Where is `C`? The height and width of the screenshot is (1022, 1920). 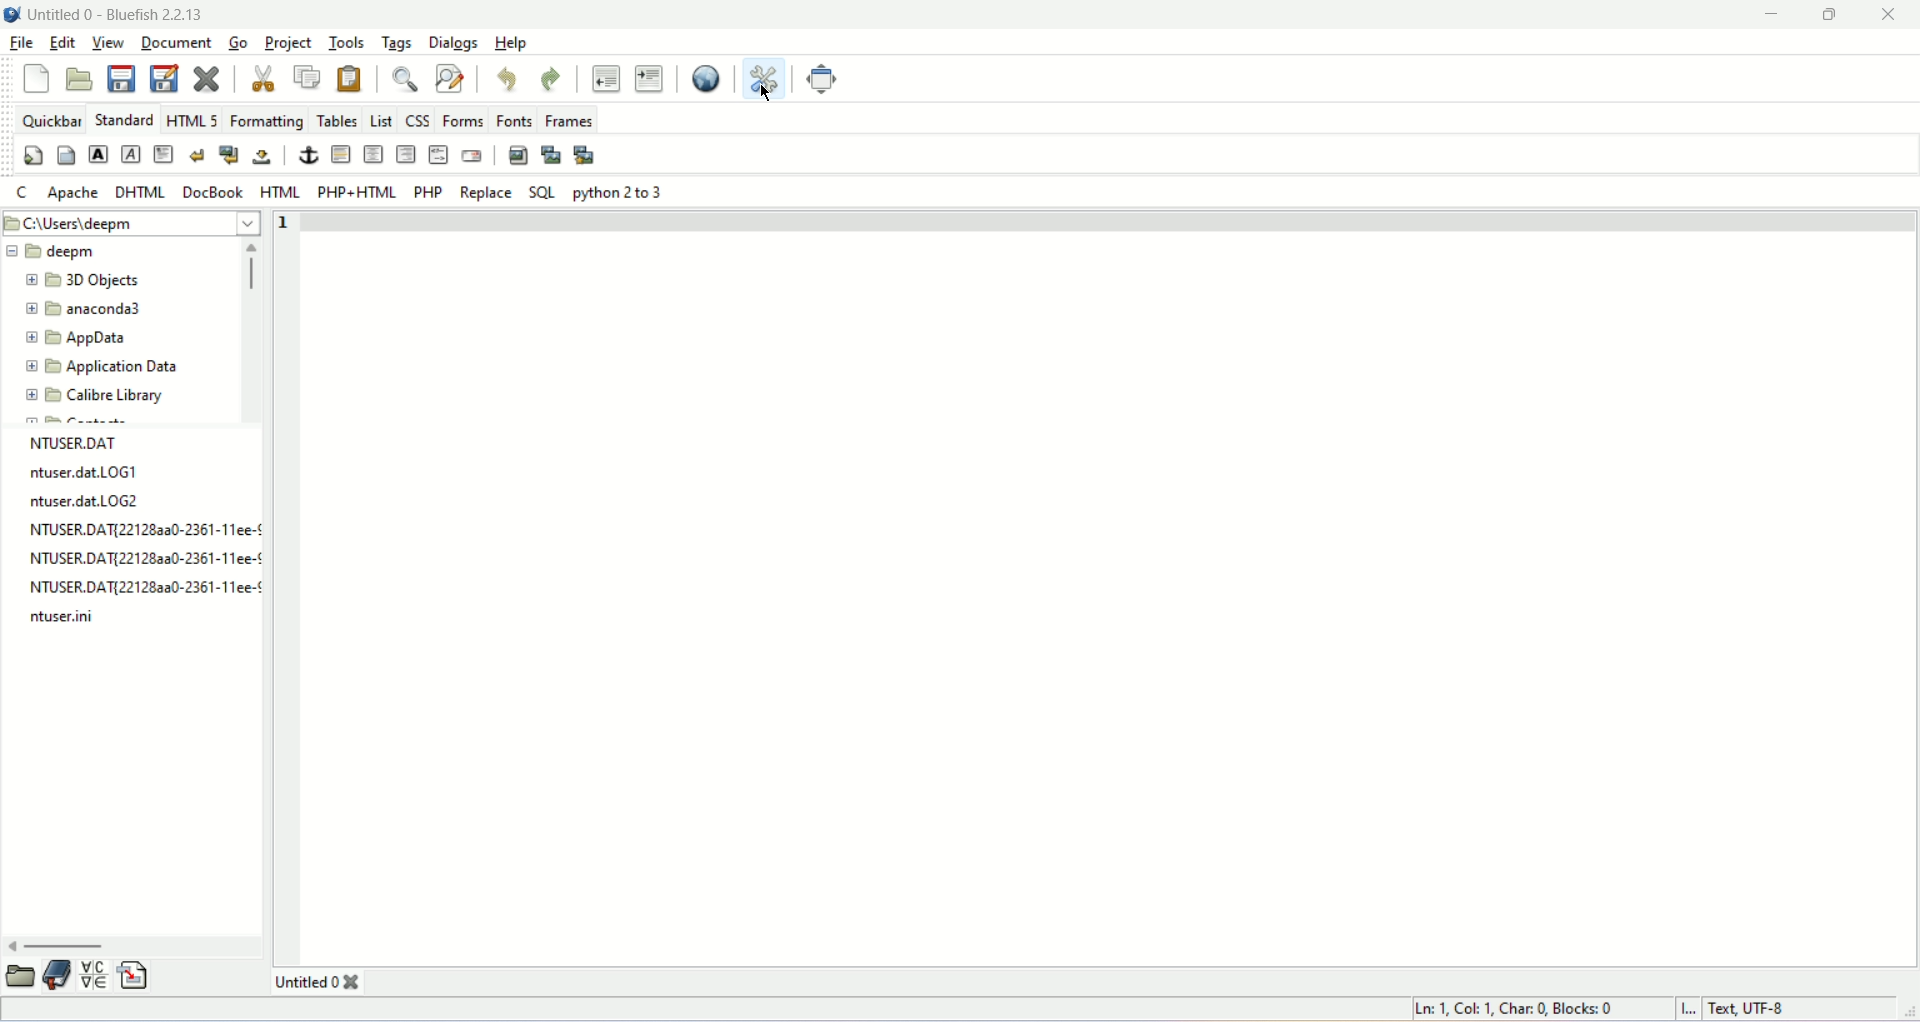 C is located at coordinates (20, 192).